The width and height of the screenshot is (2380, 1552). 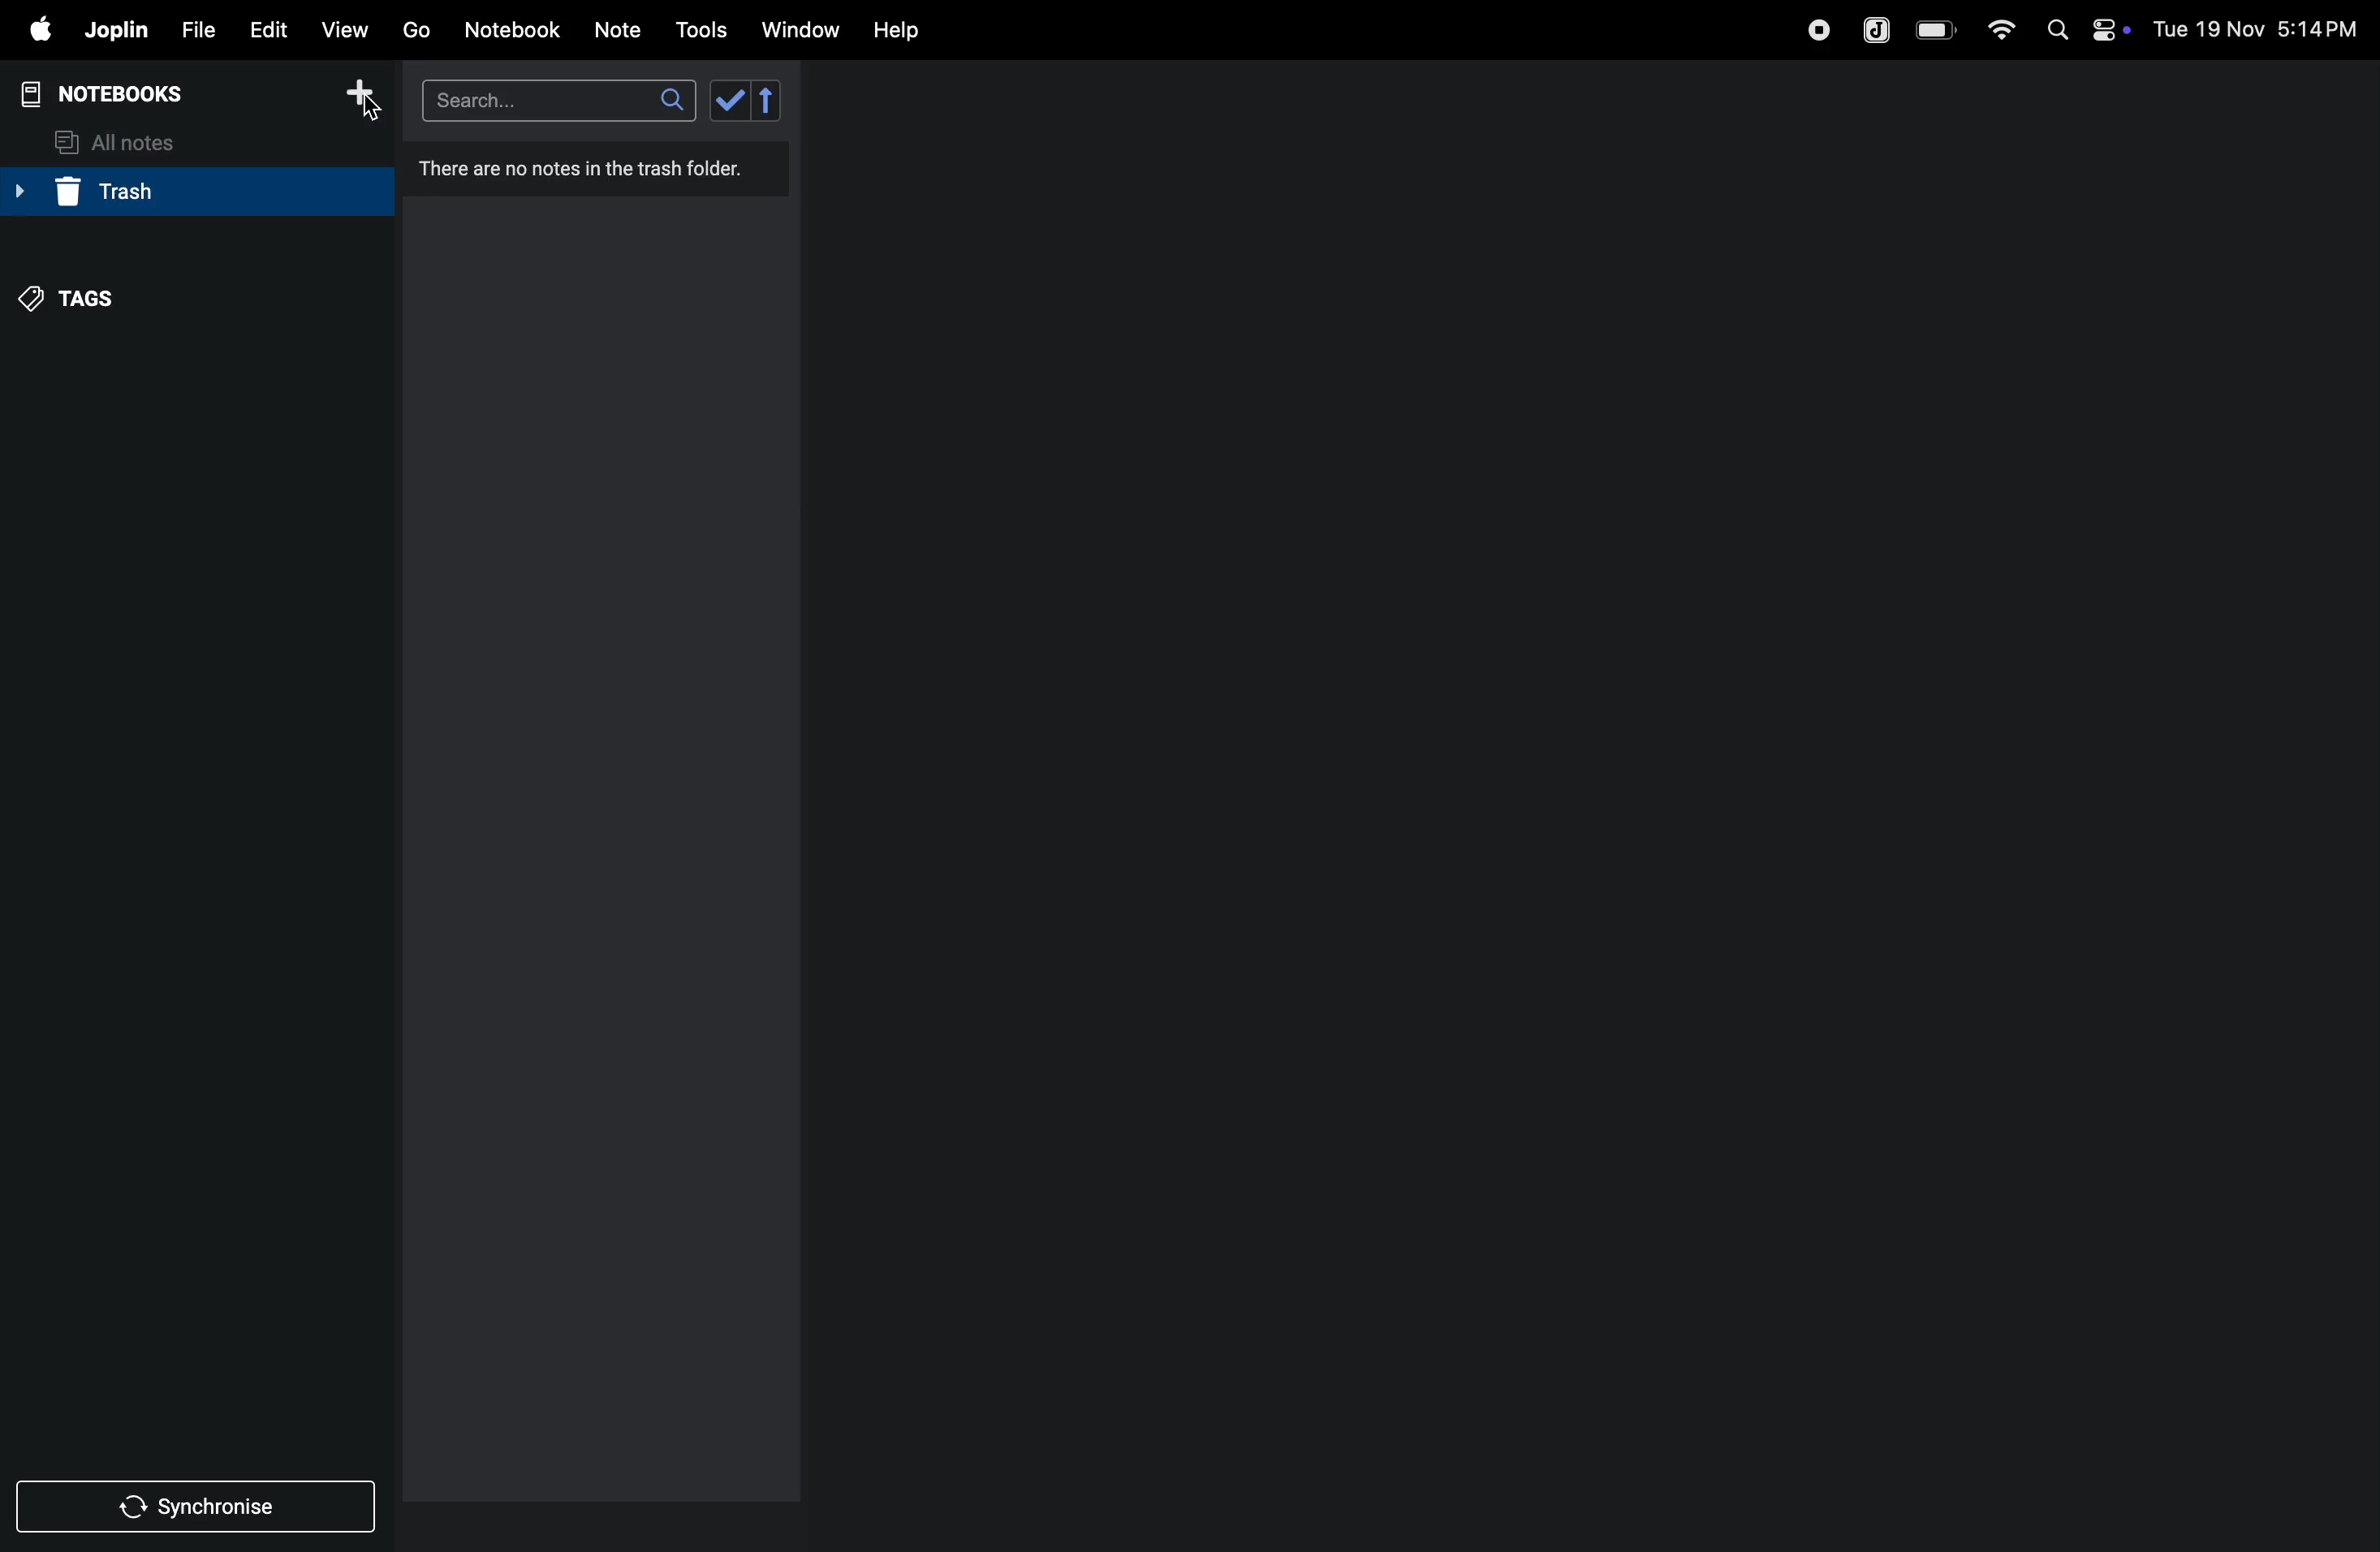 What do you see at coordinates (373, 111) in the screenshot?
I see `Cursor` at bounding box center [373, 111].